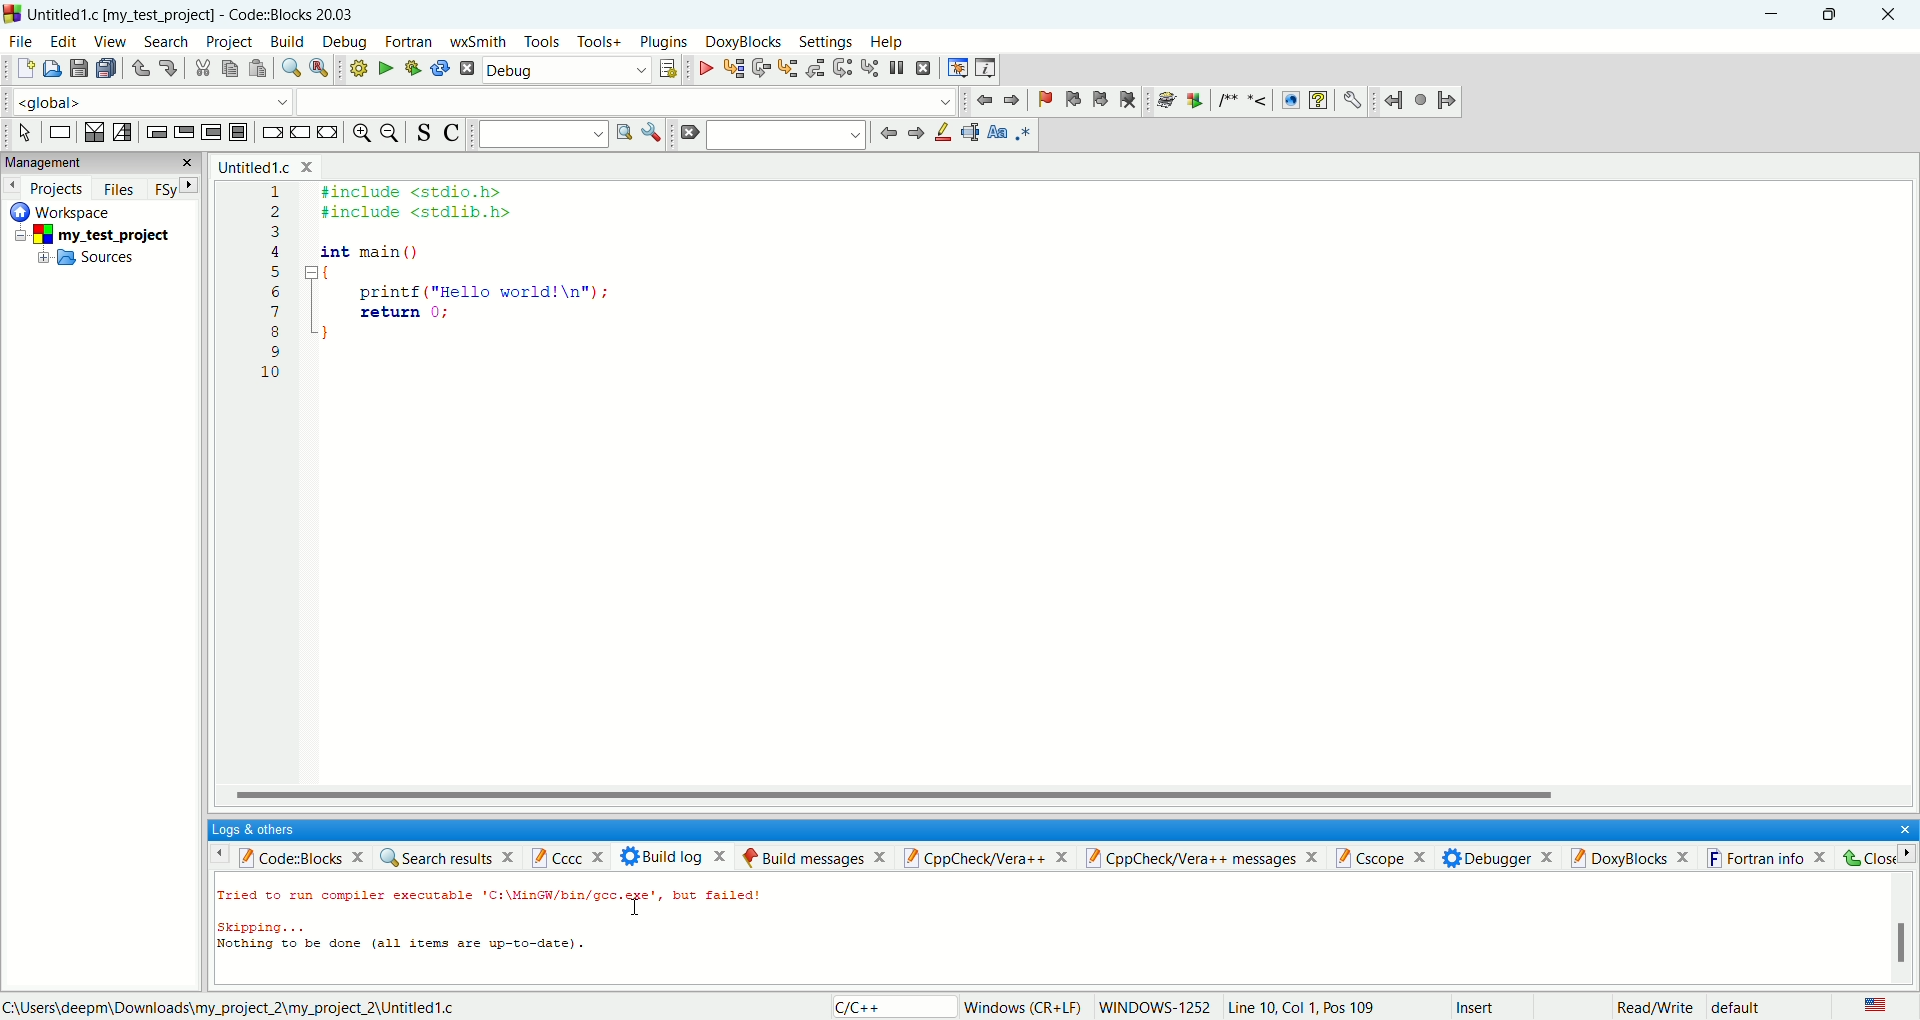 Image resolution: width=1920 pixels, height=1020 pixels. Describe the element at coordinates (49, 69) in the screenshot. I see `open` at that location.